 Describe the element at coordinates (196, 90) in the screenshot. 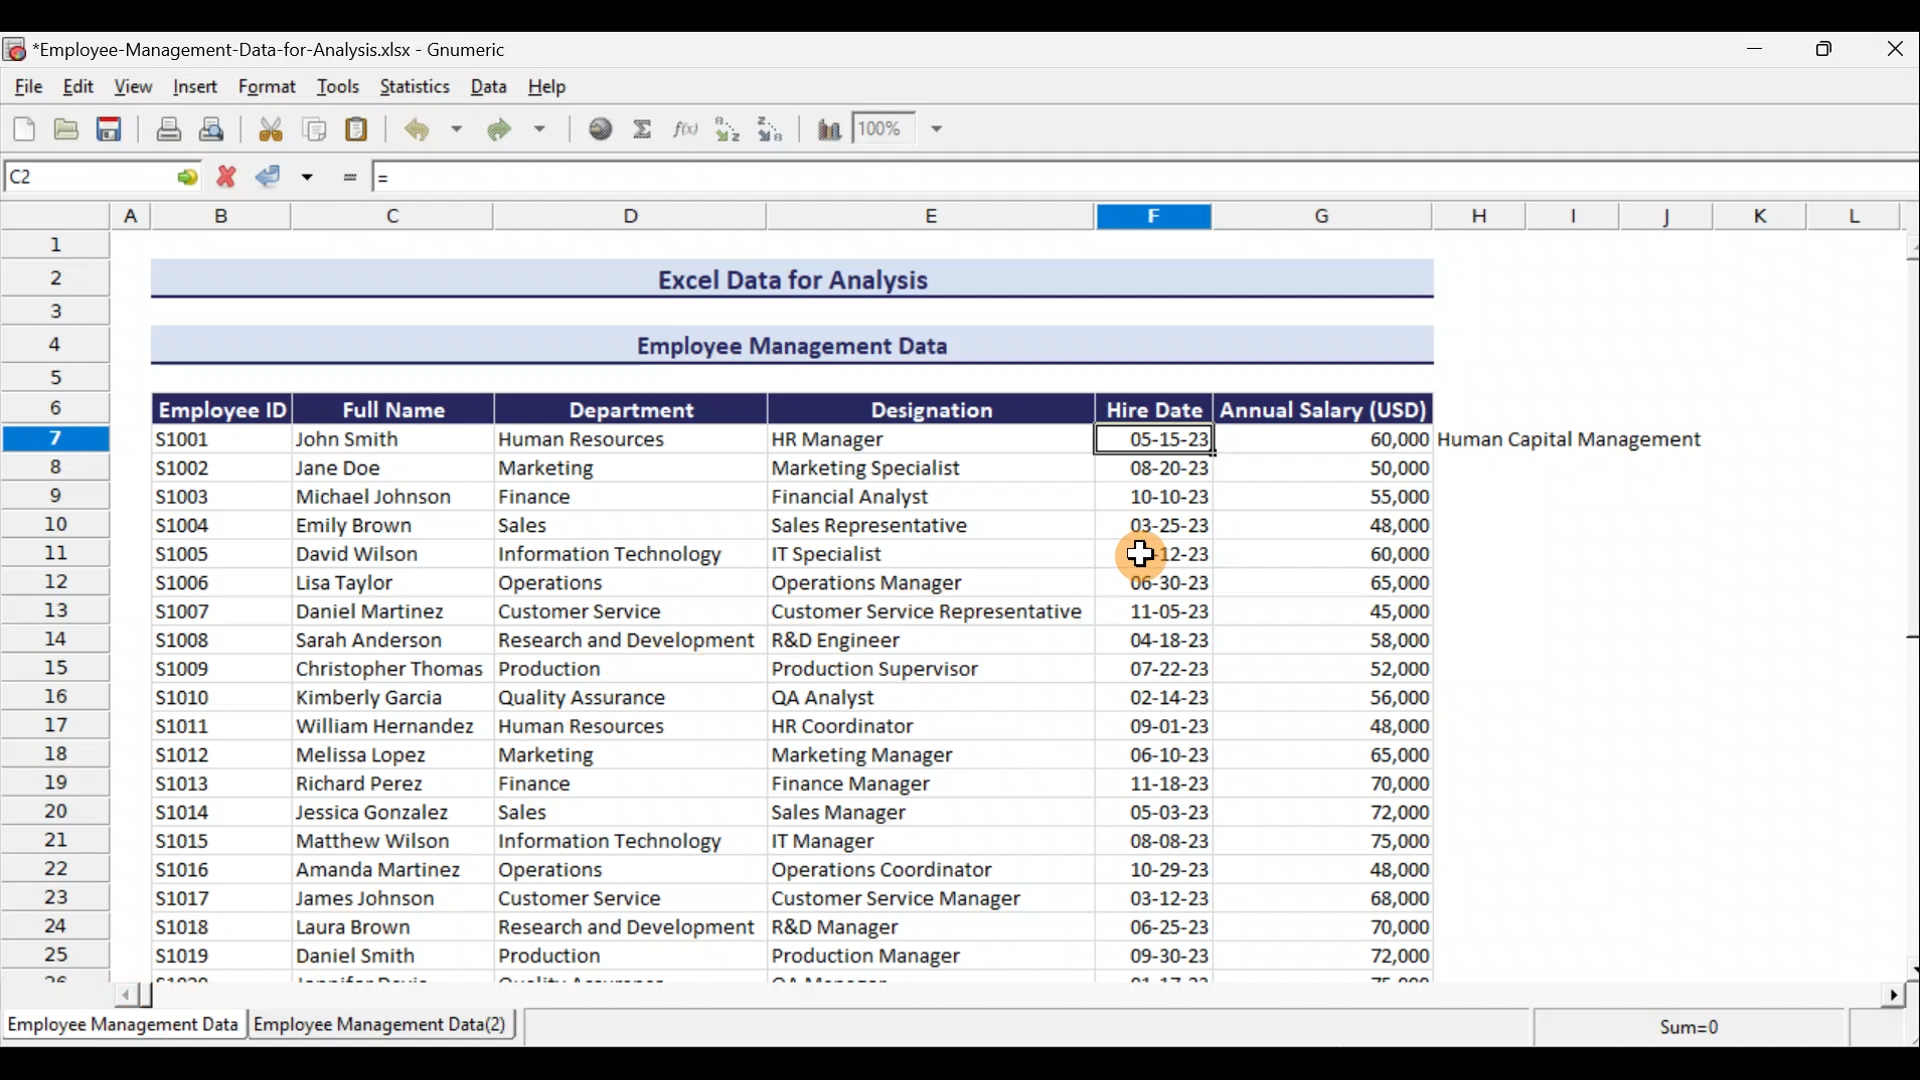

I see `Insert` at that location.